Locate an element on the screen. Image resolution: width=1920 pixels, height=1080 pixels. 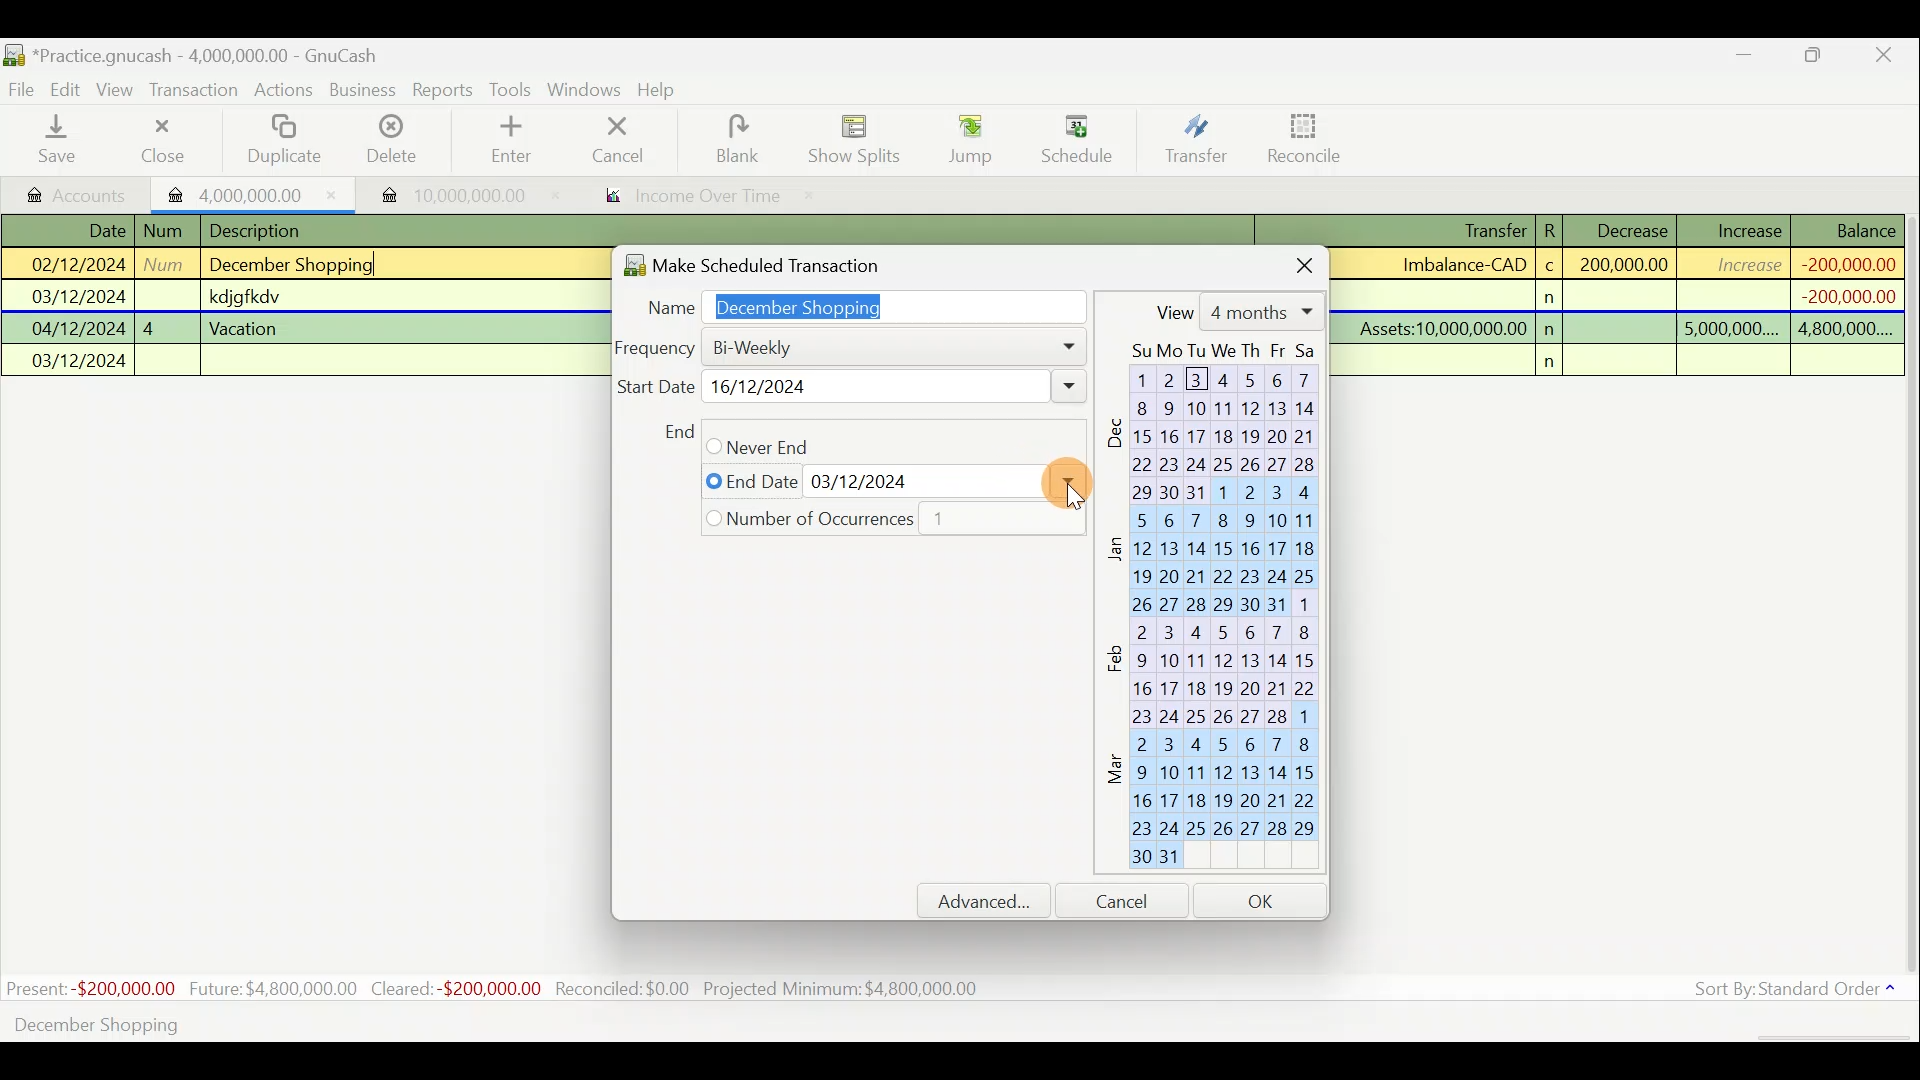
Delete is located at coordinates (389, 147).